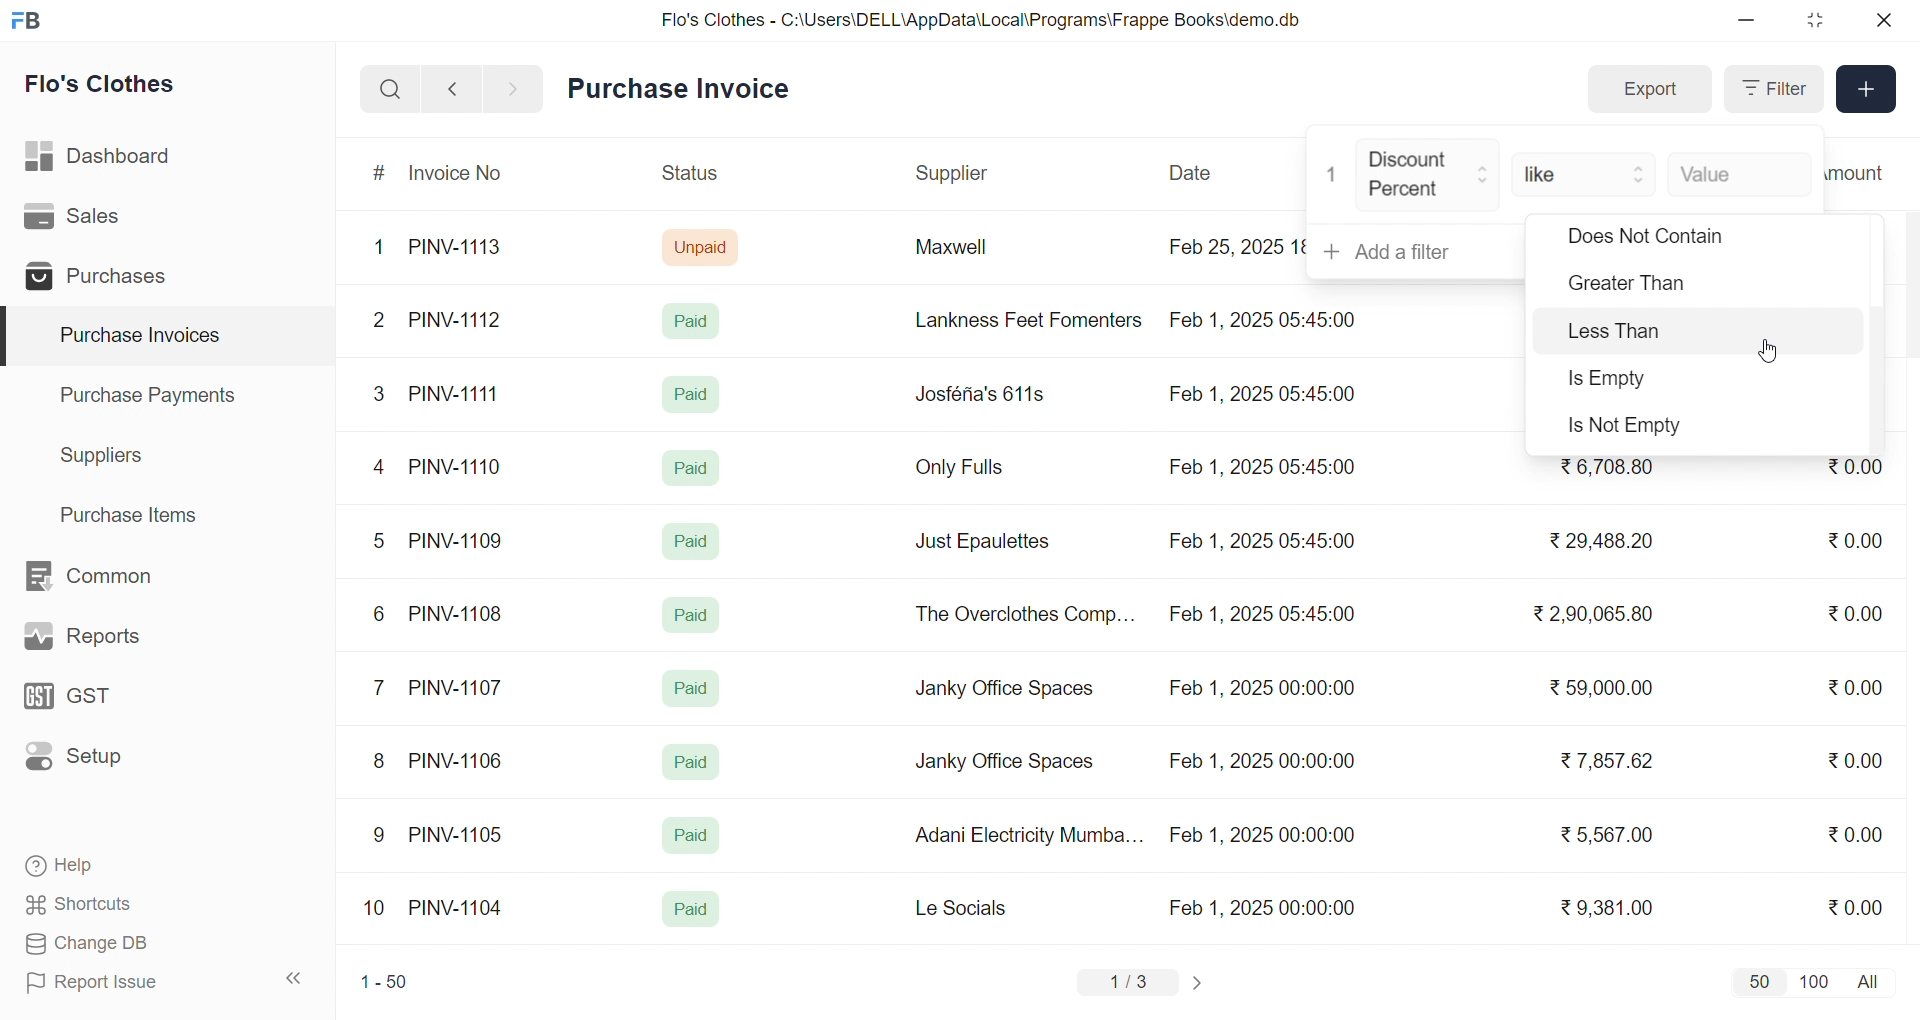 The image size is (1920, 1020). I want to click on Paid, so click(689, 836).